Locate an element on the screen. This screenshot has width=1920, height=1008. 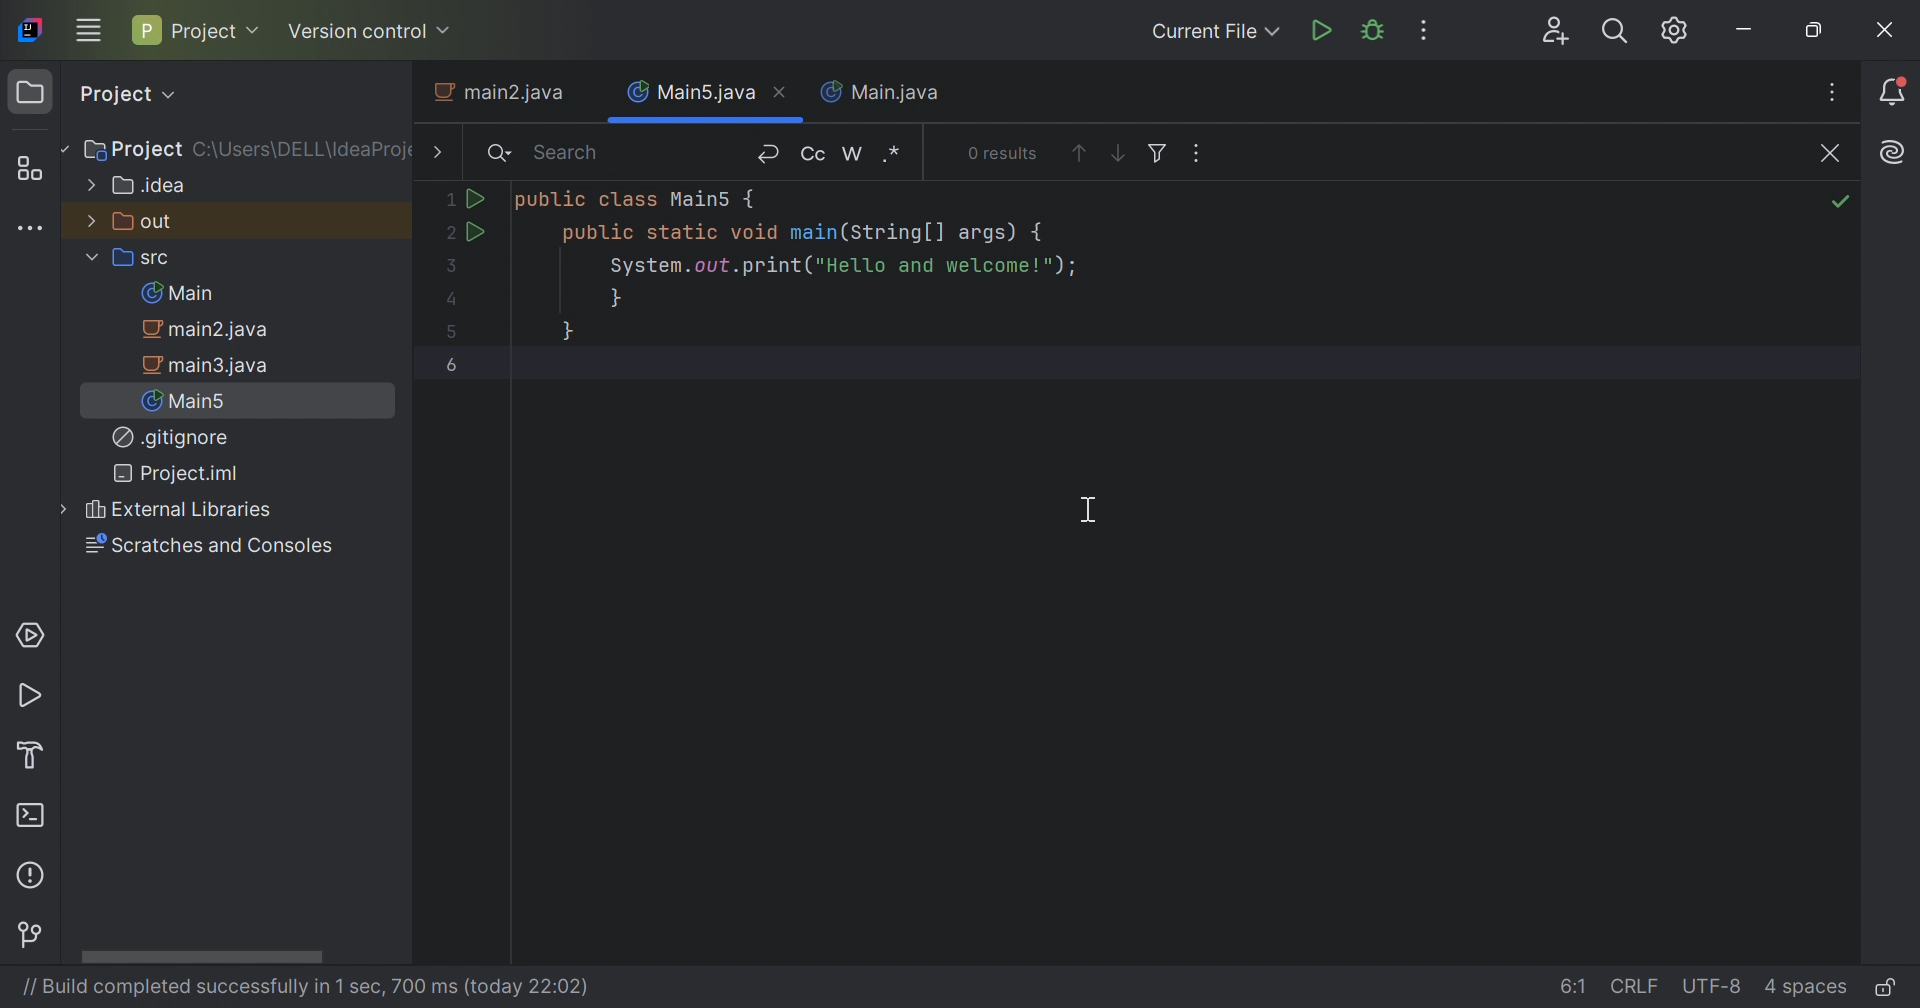
More tool windows is located at coordinates (28, 227).